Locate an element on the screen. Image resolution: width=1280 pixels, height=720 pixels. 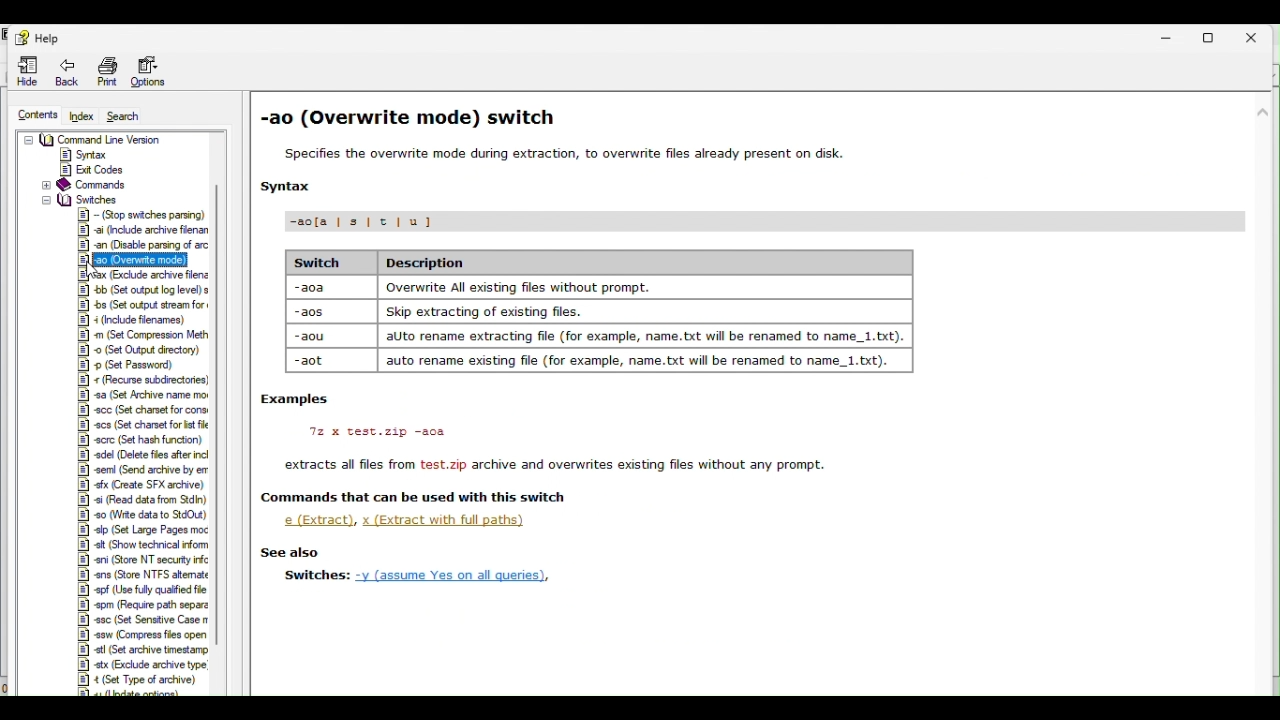
8] bs (Set output stream for is located at coordinates (142, 304).